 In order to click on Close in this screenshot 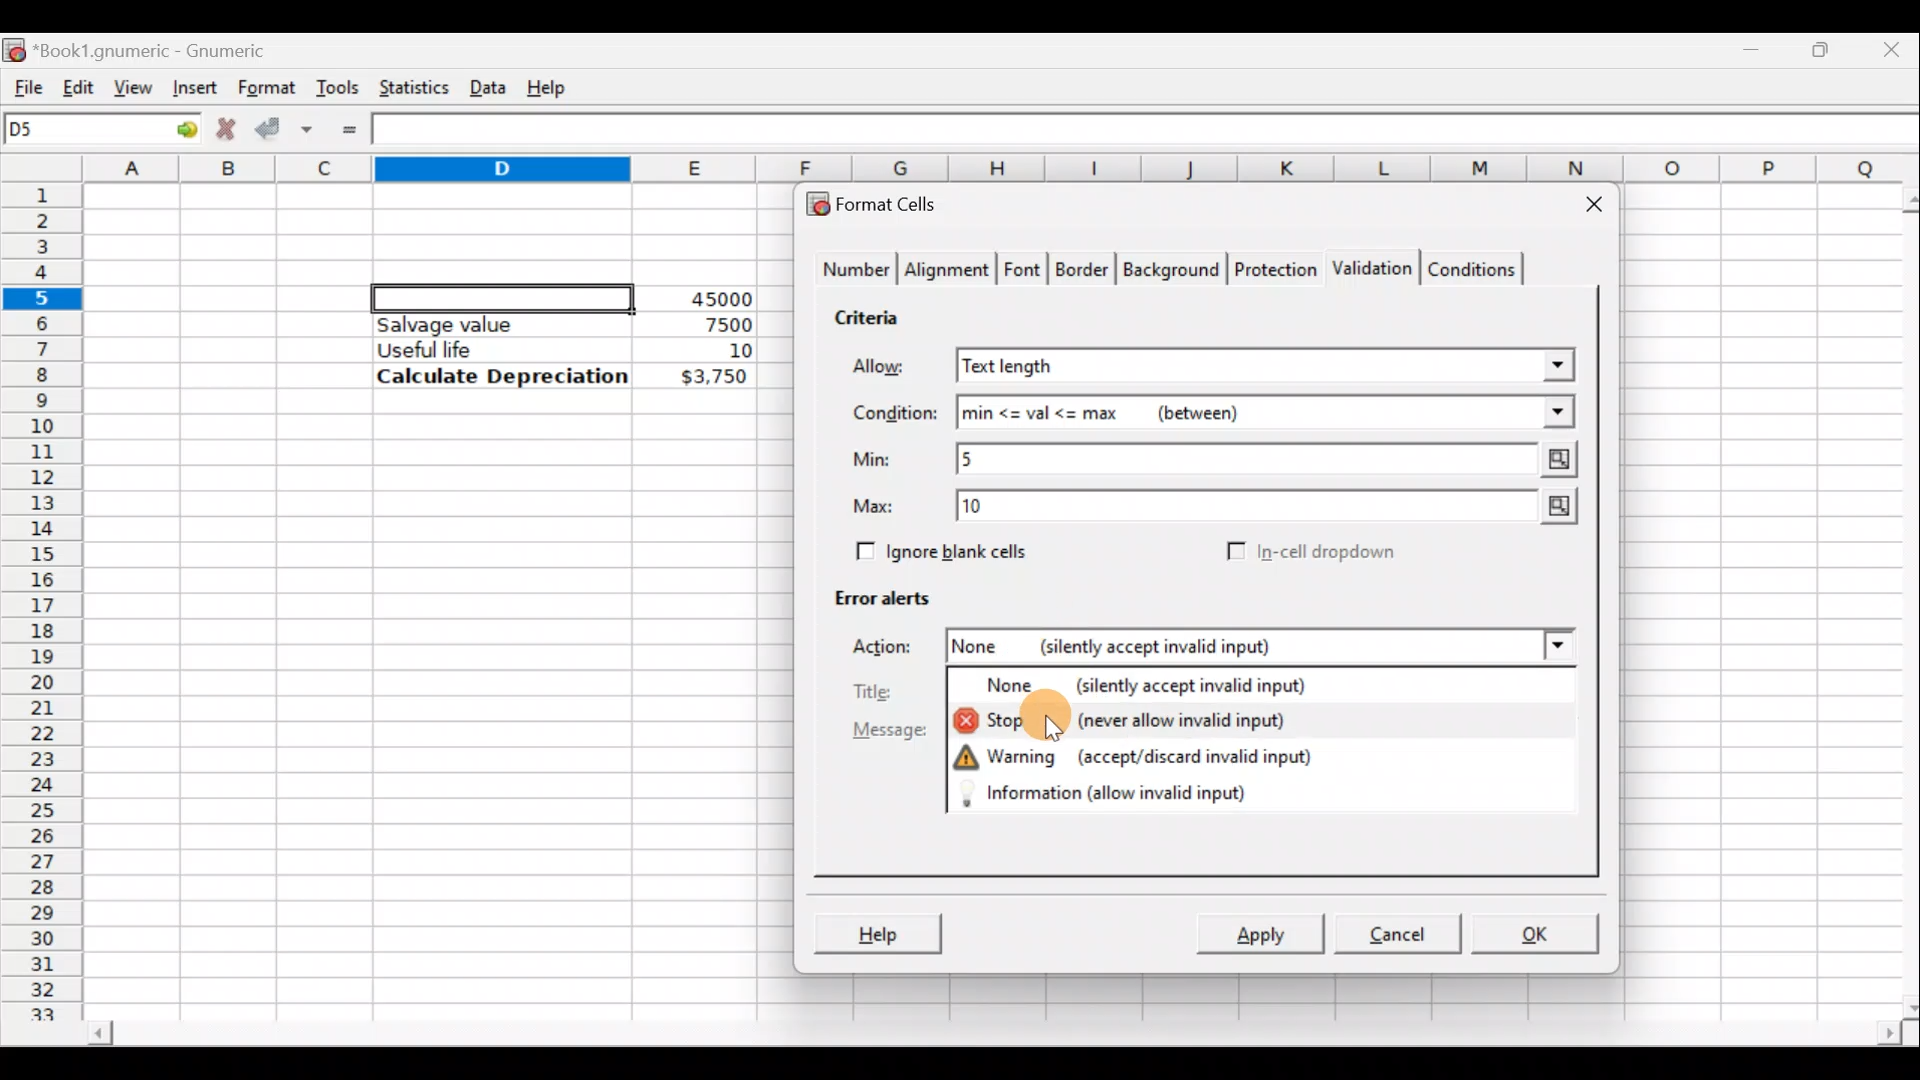, I will do `click(1585, 208)`.